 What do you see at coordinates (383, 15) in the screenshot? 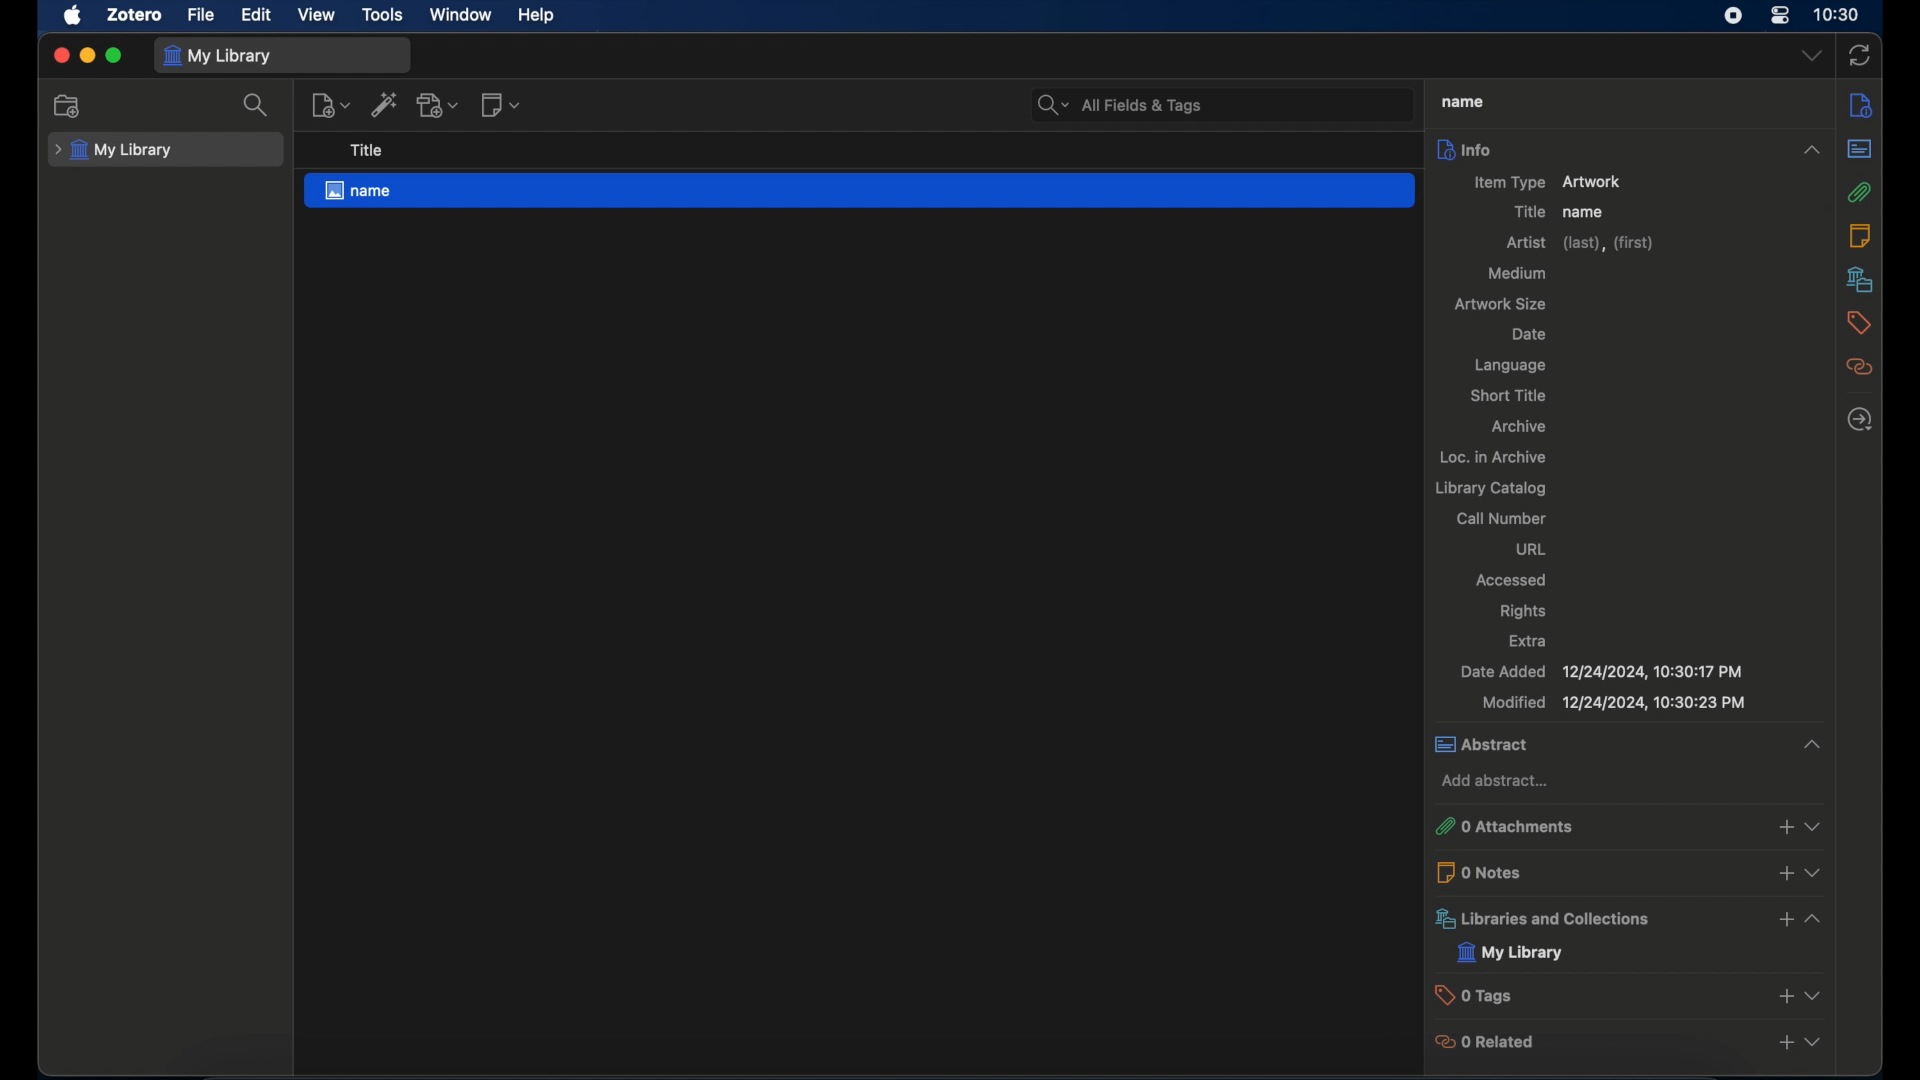
I see `tools` at bounding box center [383, 15].